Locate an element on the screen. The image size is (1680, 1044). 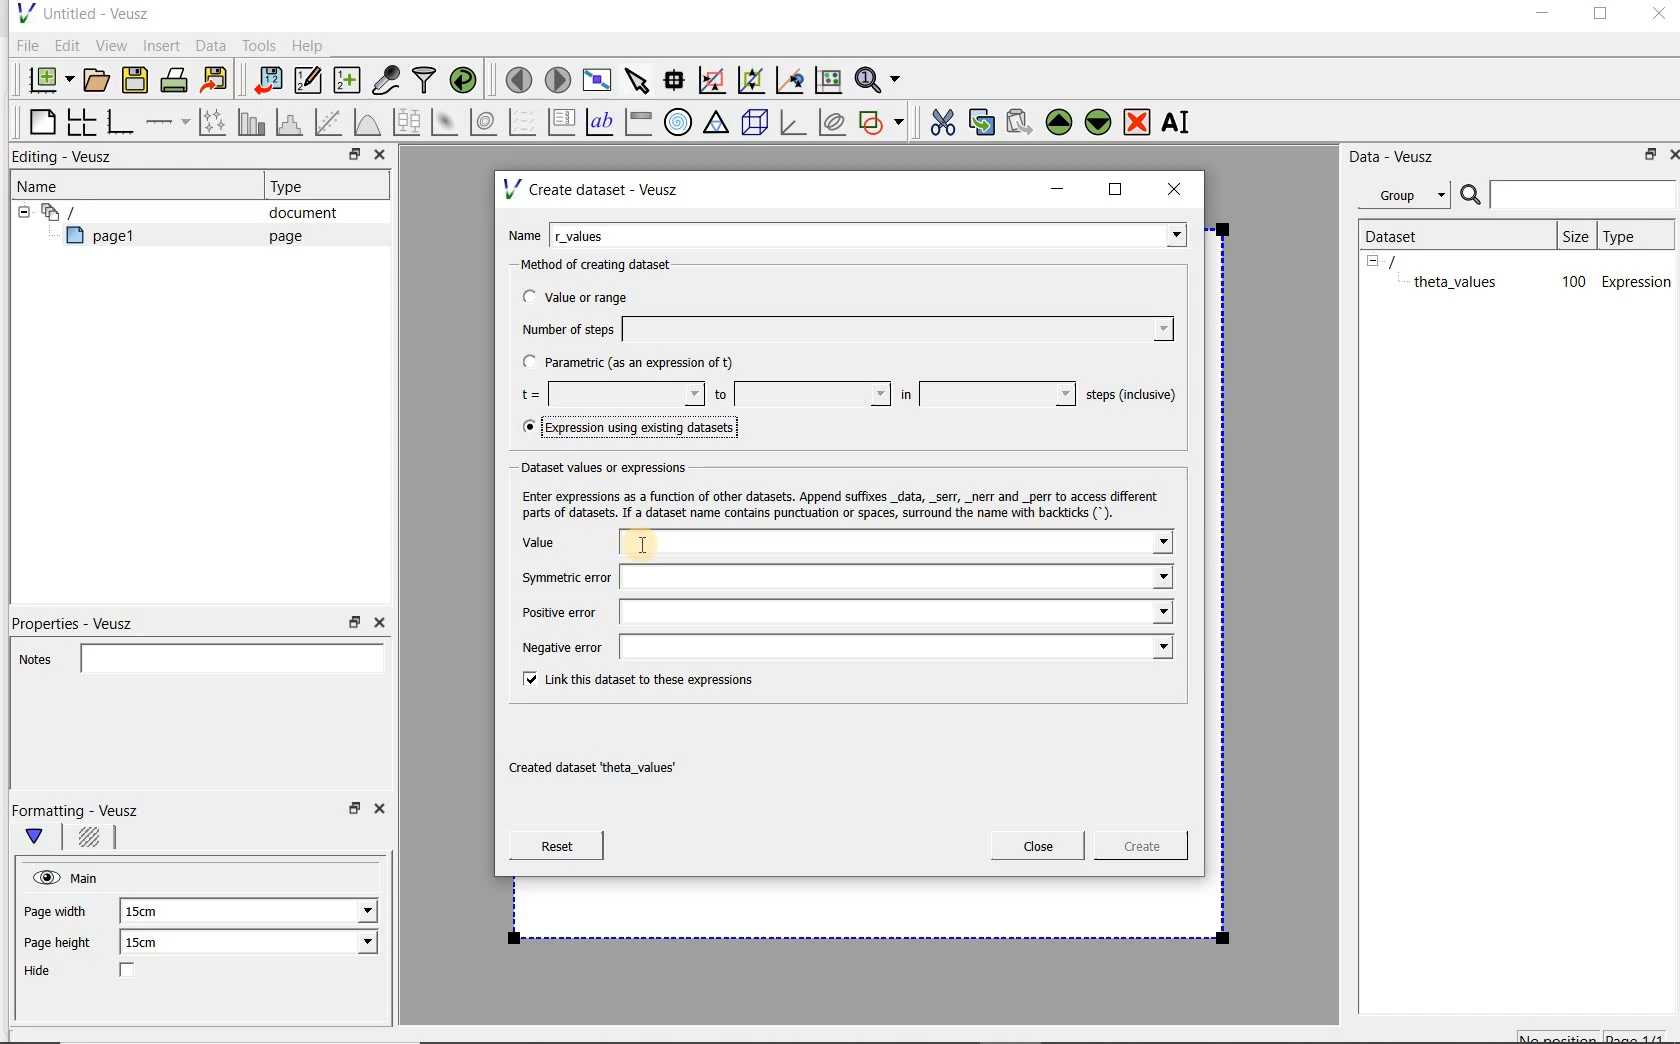
r_values is located at coordinates (870, 233).